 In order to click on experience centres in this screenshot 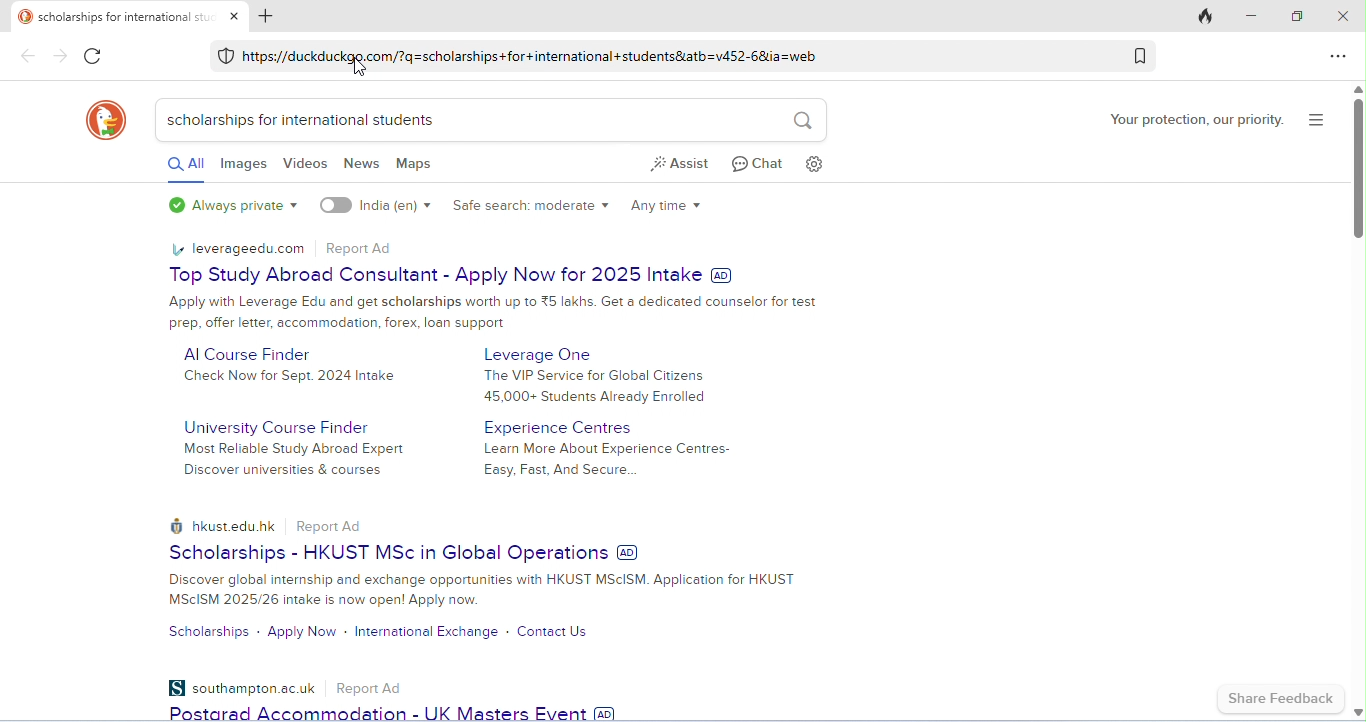, I will do `click(560, 426)`.